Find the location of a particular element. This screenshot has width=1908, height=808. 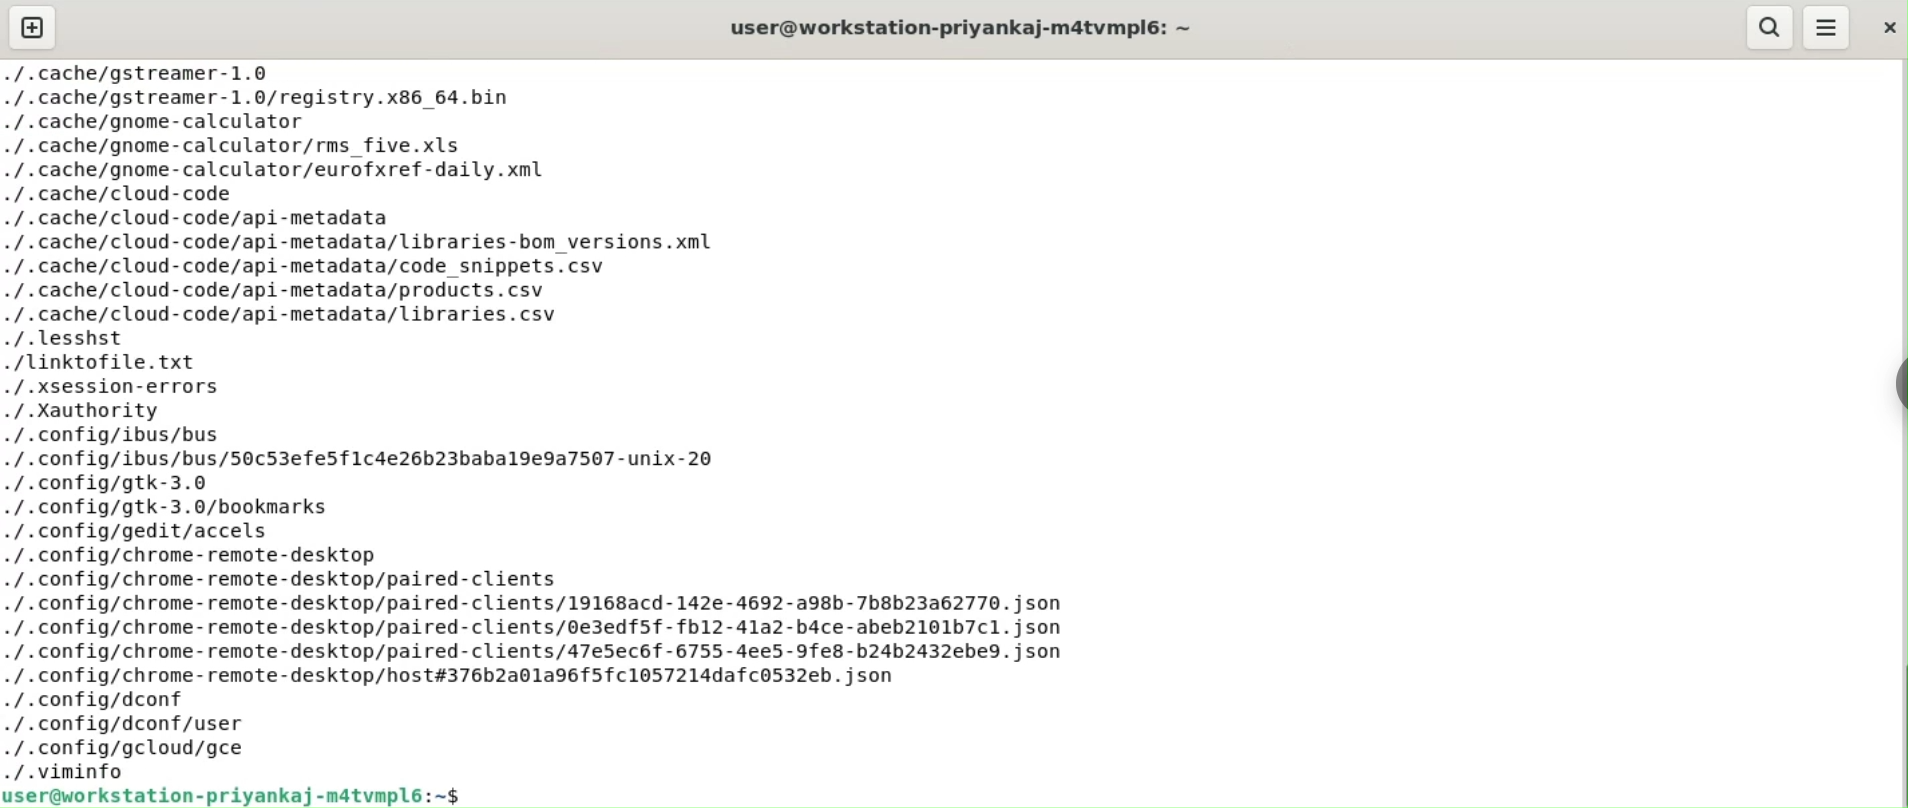

./.cache/gstreamer-1.0
./.cache/gstreamer-1.0/registry.x86_64.bin
./.cache/gnome-calculator
./.cache/gnome-calculator/rms_five.xls

./ .cache/gnome-calculator/eurofxref-daily.xml

./ .cache/cloud- code

./ .cache/cloud-code/api-metadata
./.cache/cloud-code/api-metadata/libraries-bom_versions.xml
./ .cache/cloud-code/api-metadata/code_snippets.csv
./.cache/cloud-code/api-metadata/products.csv
./.cache/cloud-code/api-metadata/libraries.csv
./.lesshst

./linktofile. txt

./.xsession-errors

./ .Xauthority

./.config/ibus/bus
./.config/ibus/bus/50c53efe5f1c4e26b23babal9e9a7507-unix-20
./.config/gtk-3.0

./.config/gtk-3.6/bookmarks

./.config/gedit/accels
./.config/chrome-remote-desktop
./.config/chrome-remote-desktop/paired-clients is located at coordinates (567, 320).